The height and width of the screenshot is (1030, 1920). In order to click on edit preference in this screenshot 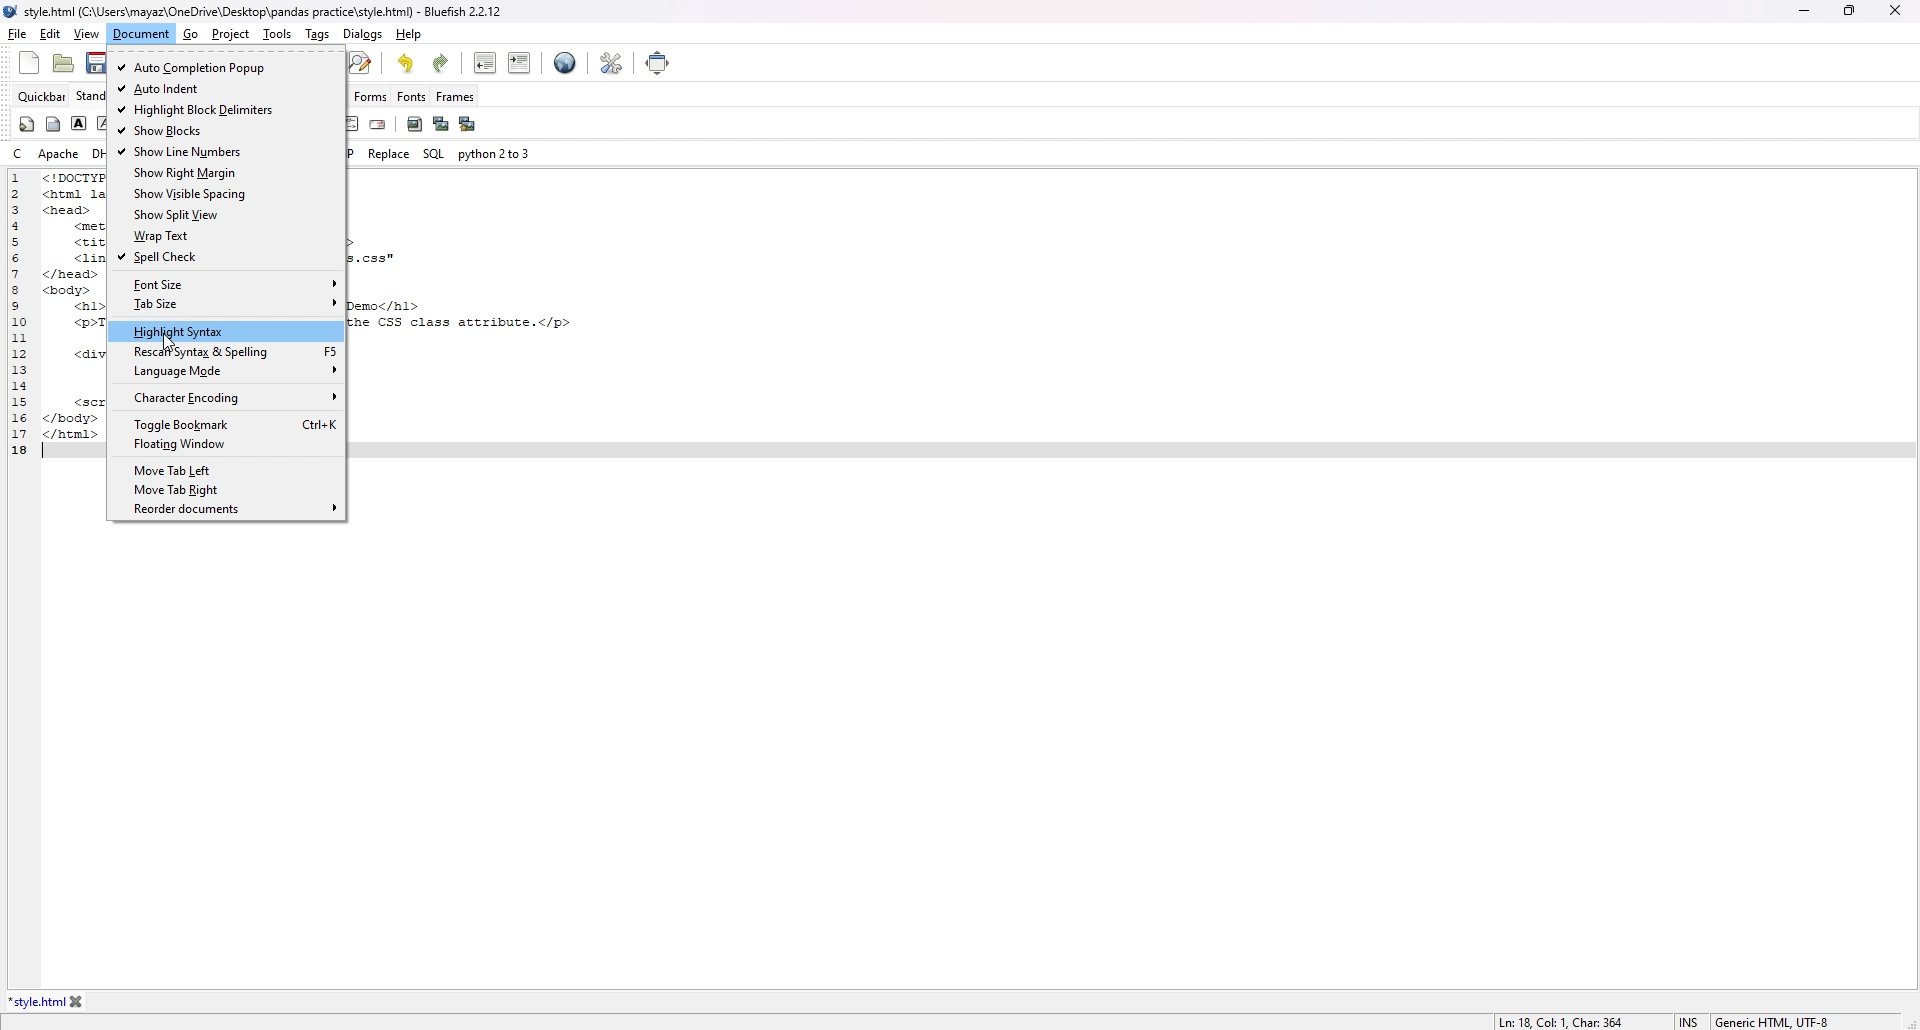, I will do `click(611, 63)`.